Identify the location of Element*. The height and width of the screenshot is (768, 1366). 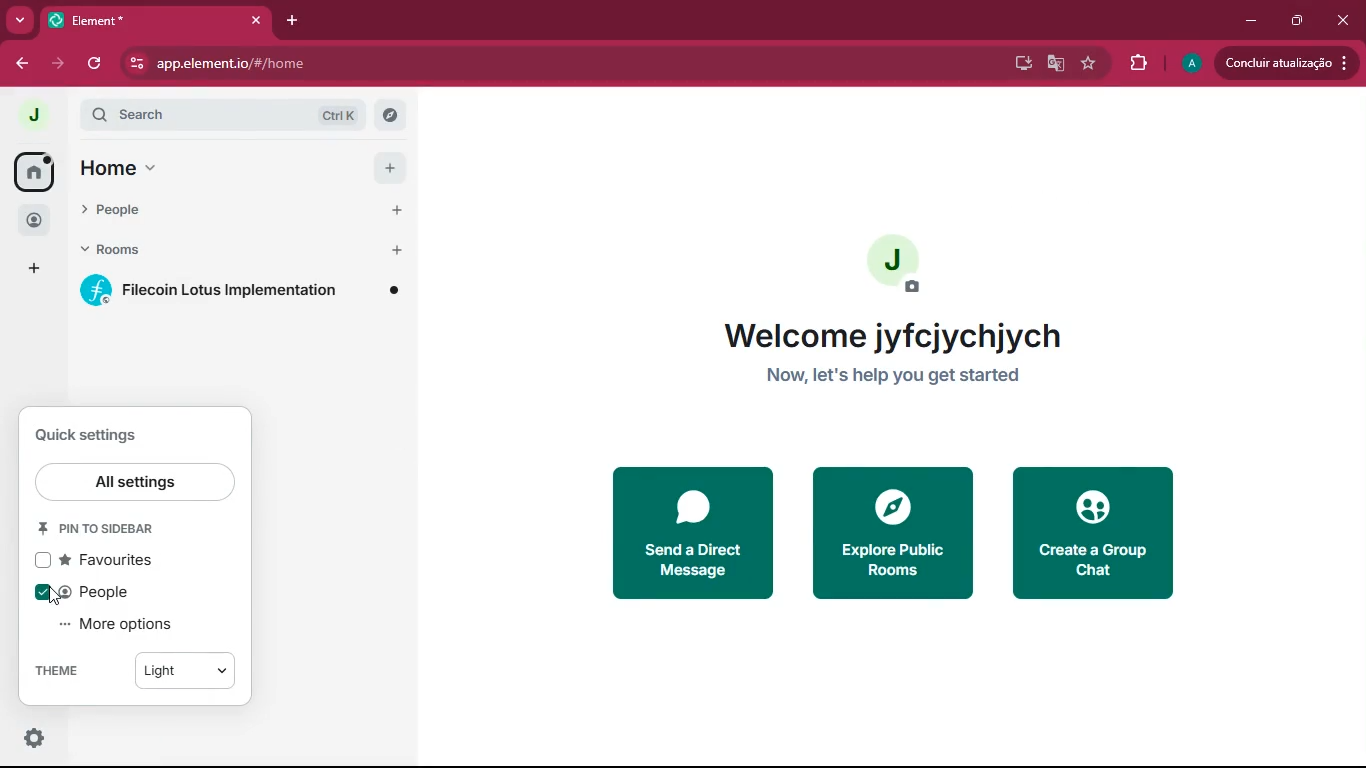
(152, 19).